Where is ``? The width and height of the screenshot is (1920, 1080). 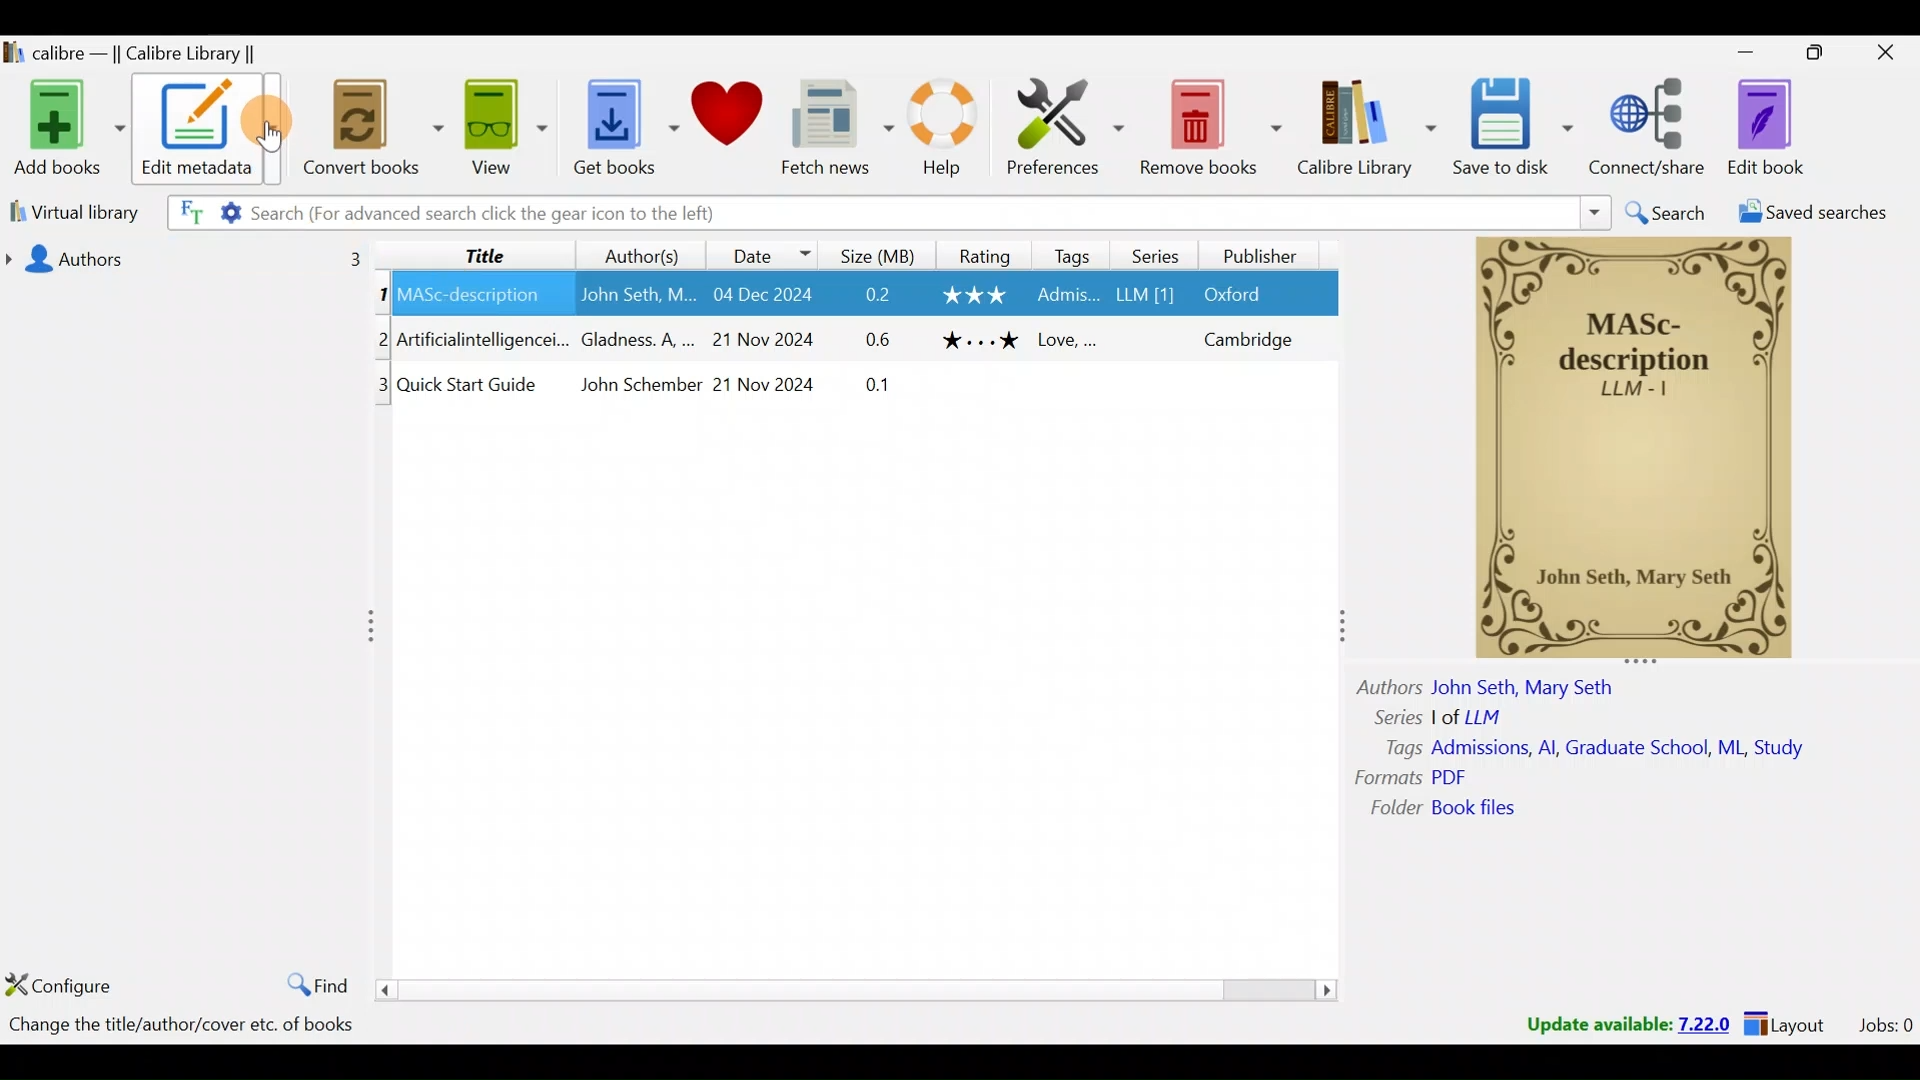  is located at coordinates (485, 340).